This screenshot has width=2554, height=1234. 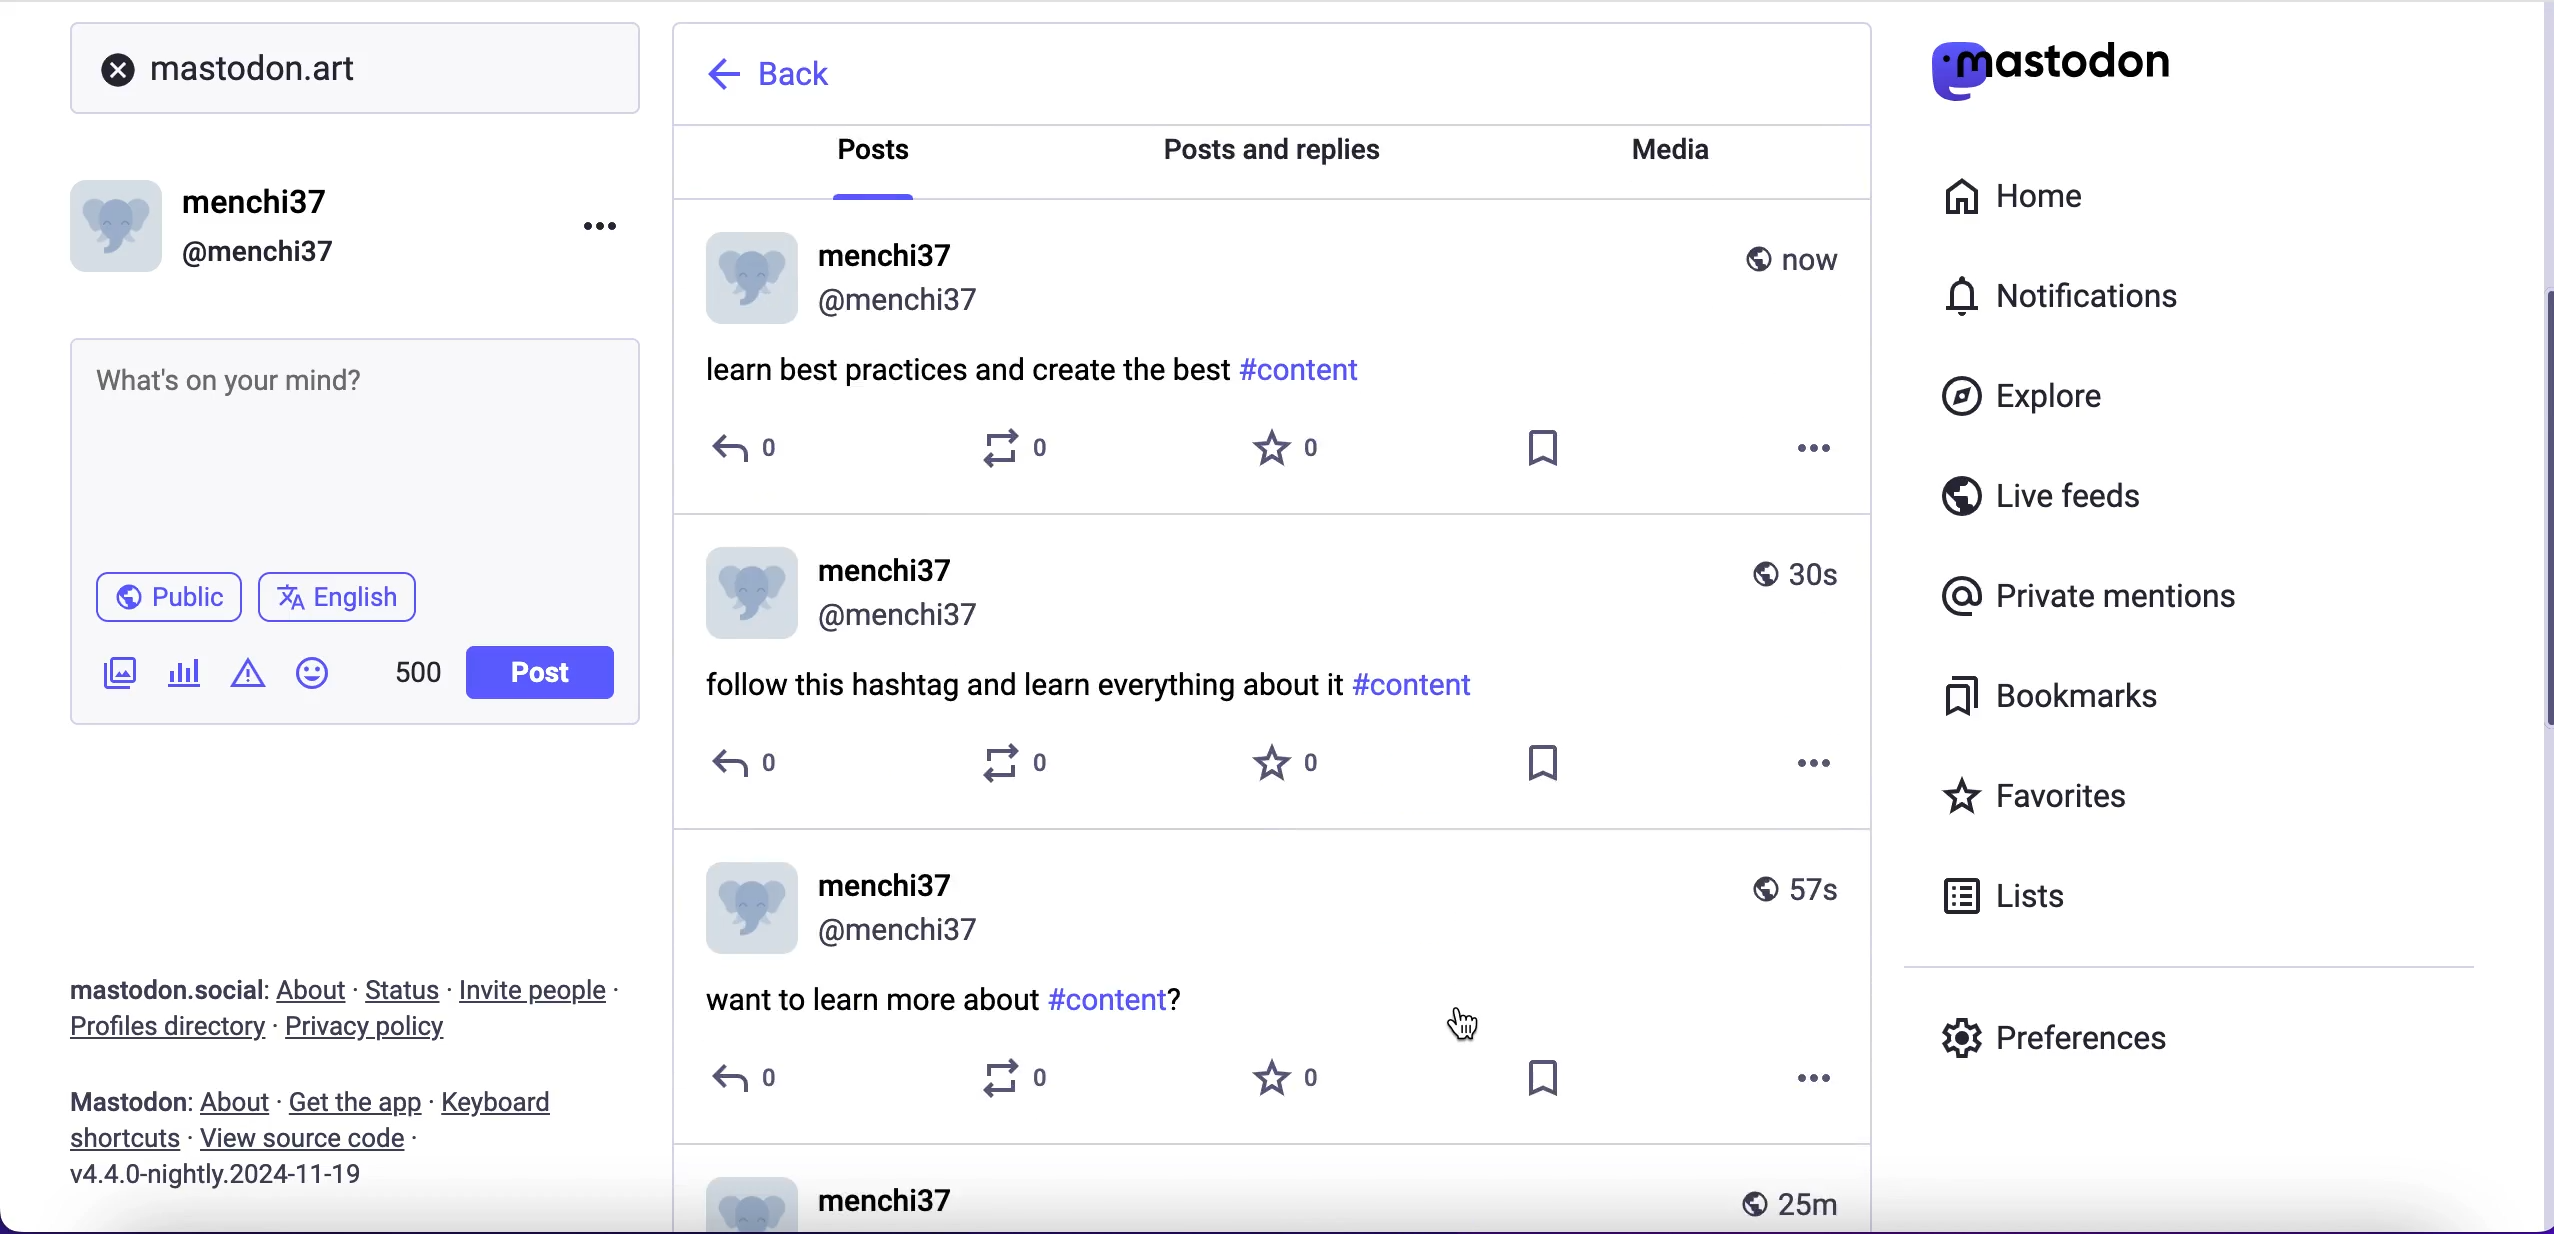 What do you see at coordinates (259, 203) in the screenshot?
I see `menchi37` at bounding box center [259, 203].